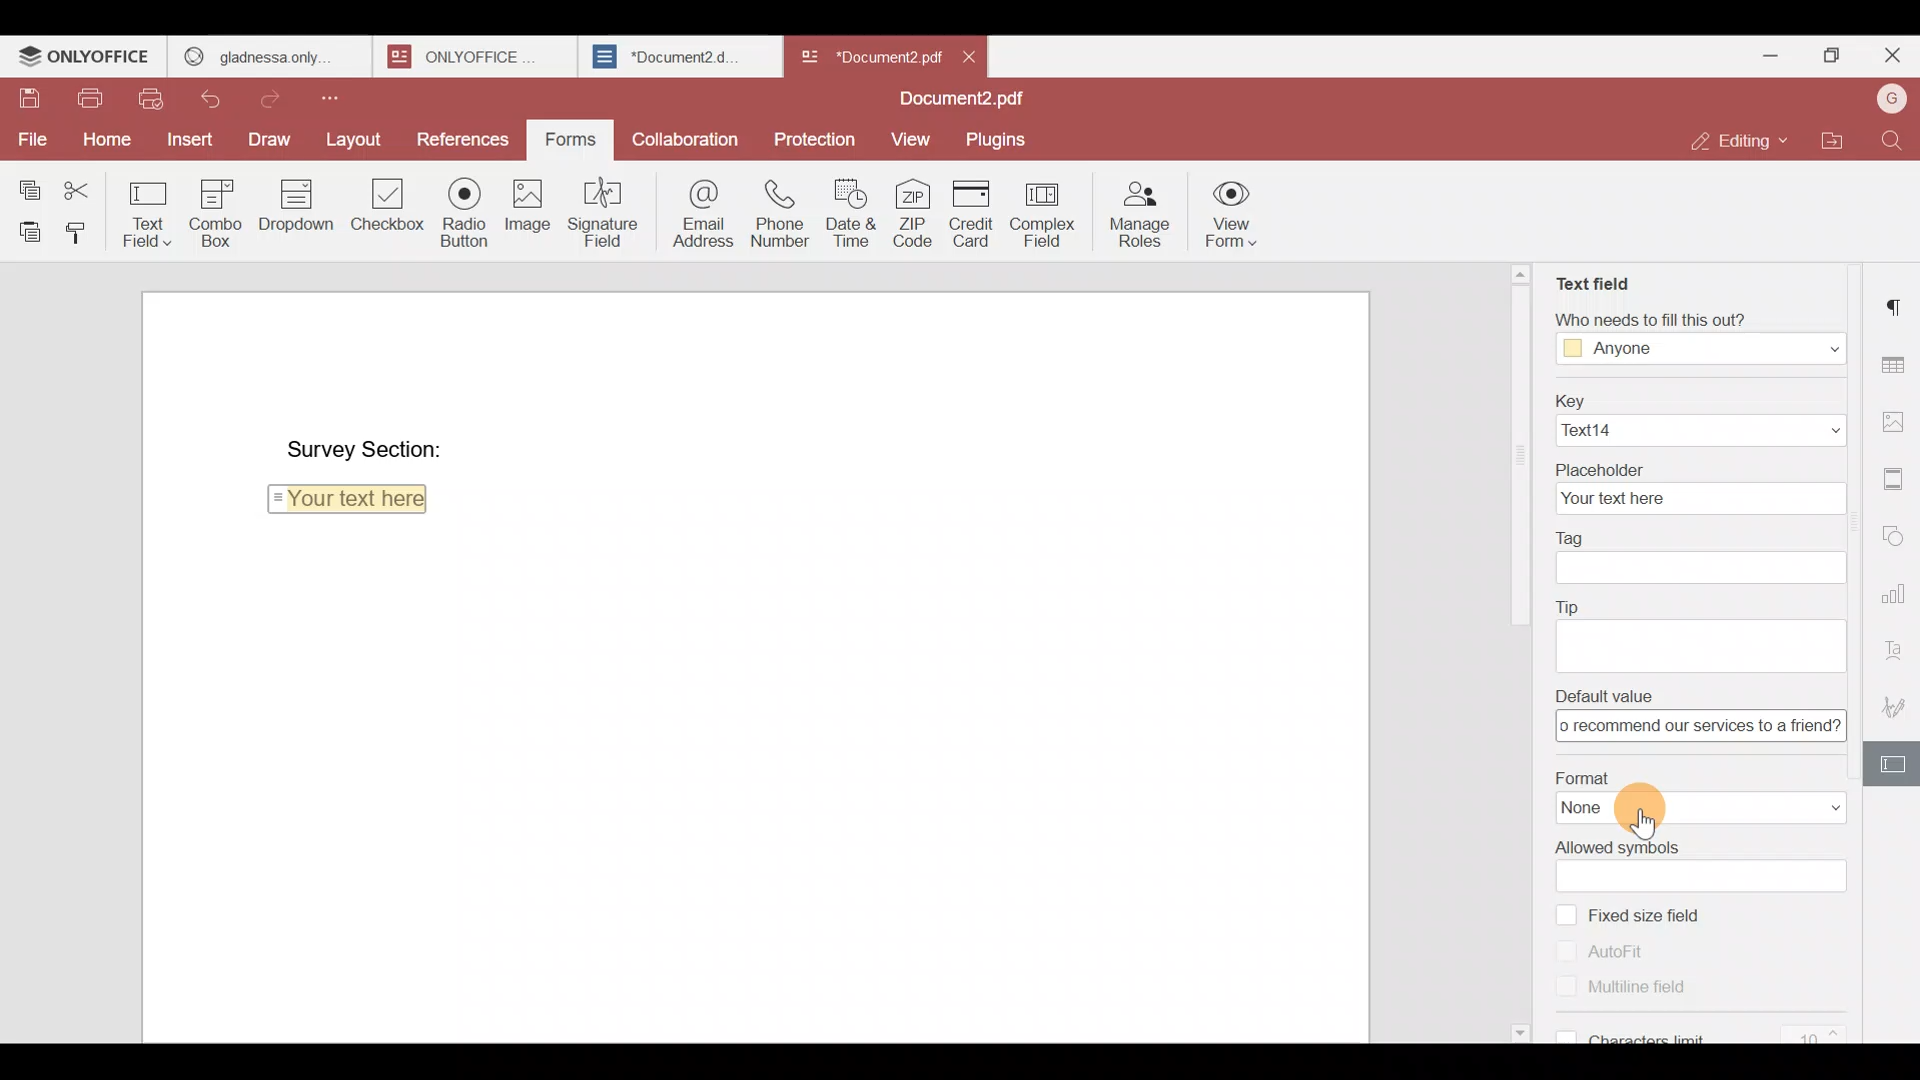 This screenshot has width=1920, height=1080. What do you see at coordinates (1699, 875) in the screenshot?
I see `text box` at bounding box center [1699, 875].